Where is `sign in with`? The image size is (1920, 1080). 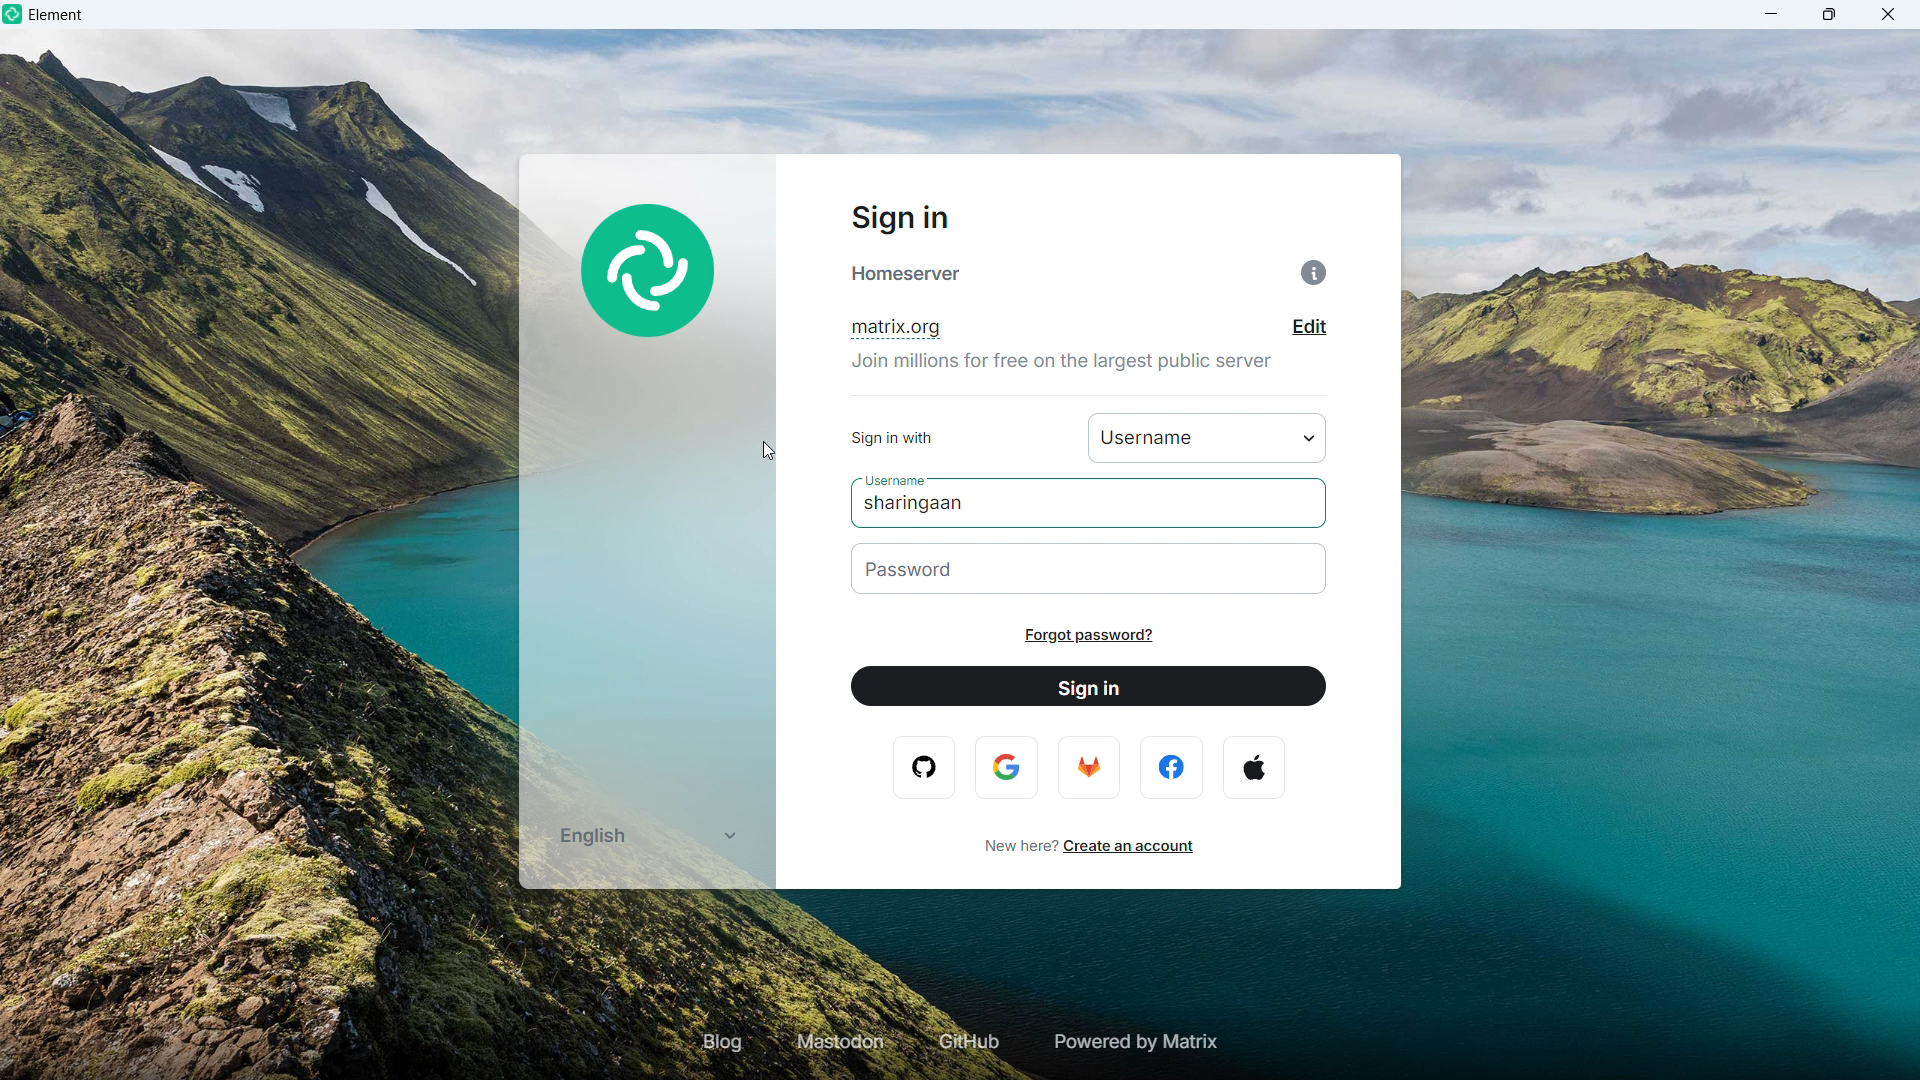 sign in with is located at coordinates (891, 440).